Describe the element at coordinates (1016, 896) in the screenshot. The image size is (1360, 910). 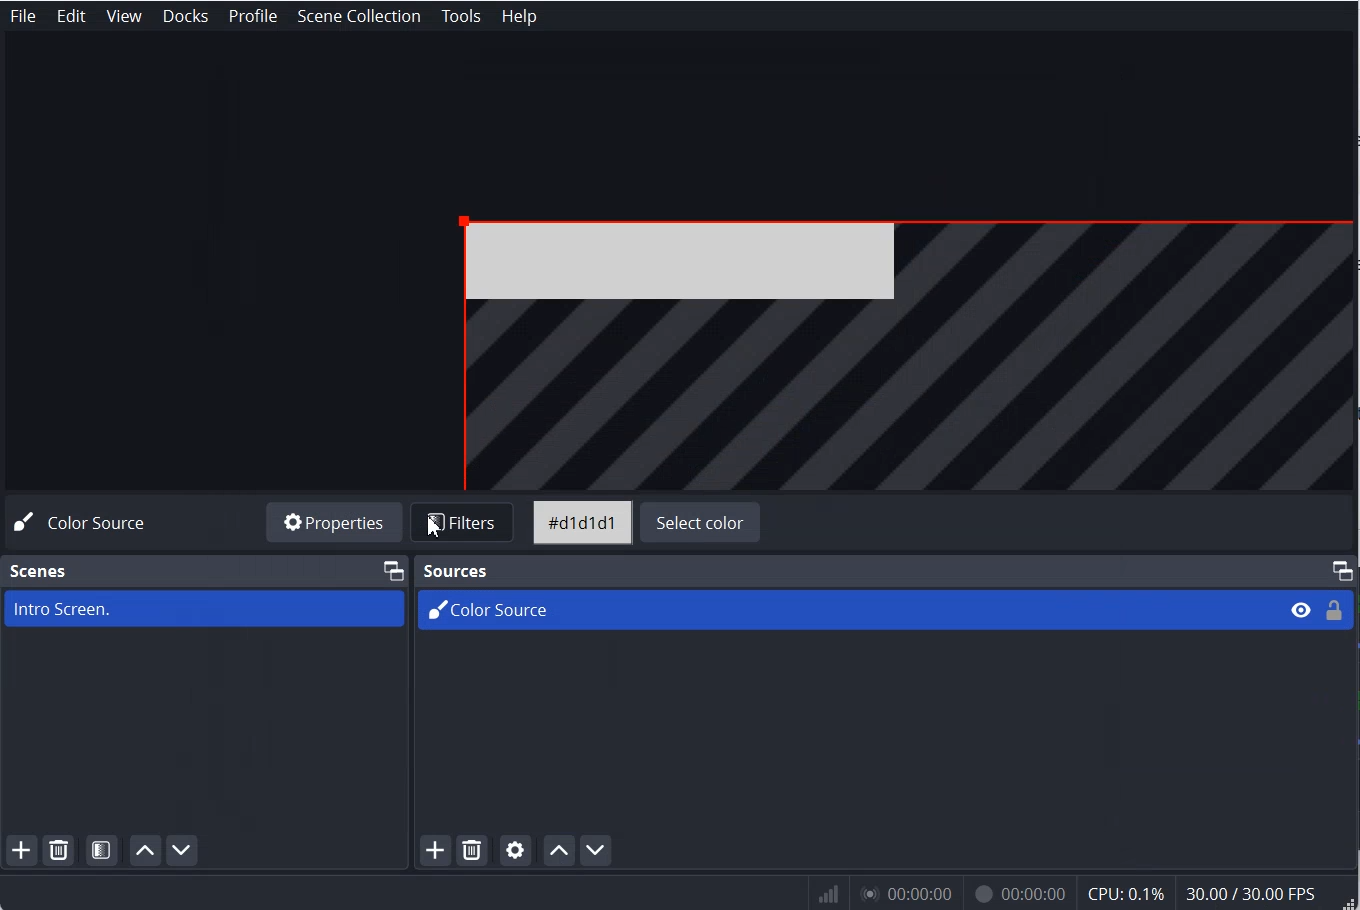
I see `00:00:00` at that location.